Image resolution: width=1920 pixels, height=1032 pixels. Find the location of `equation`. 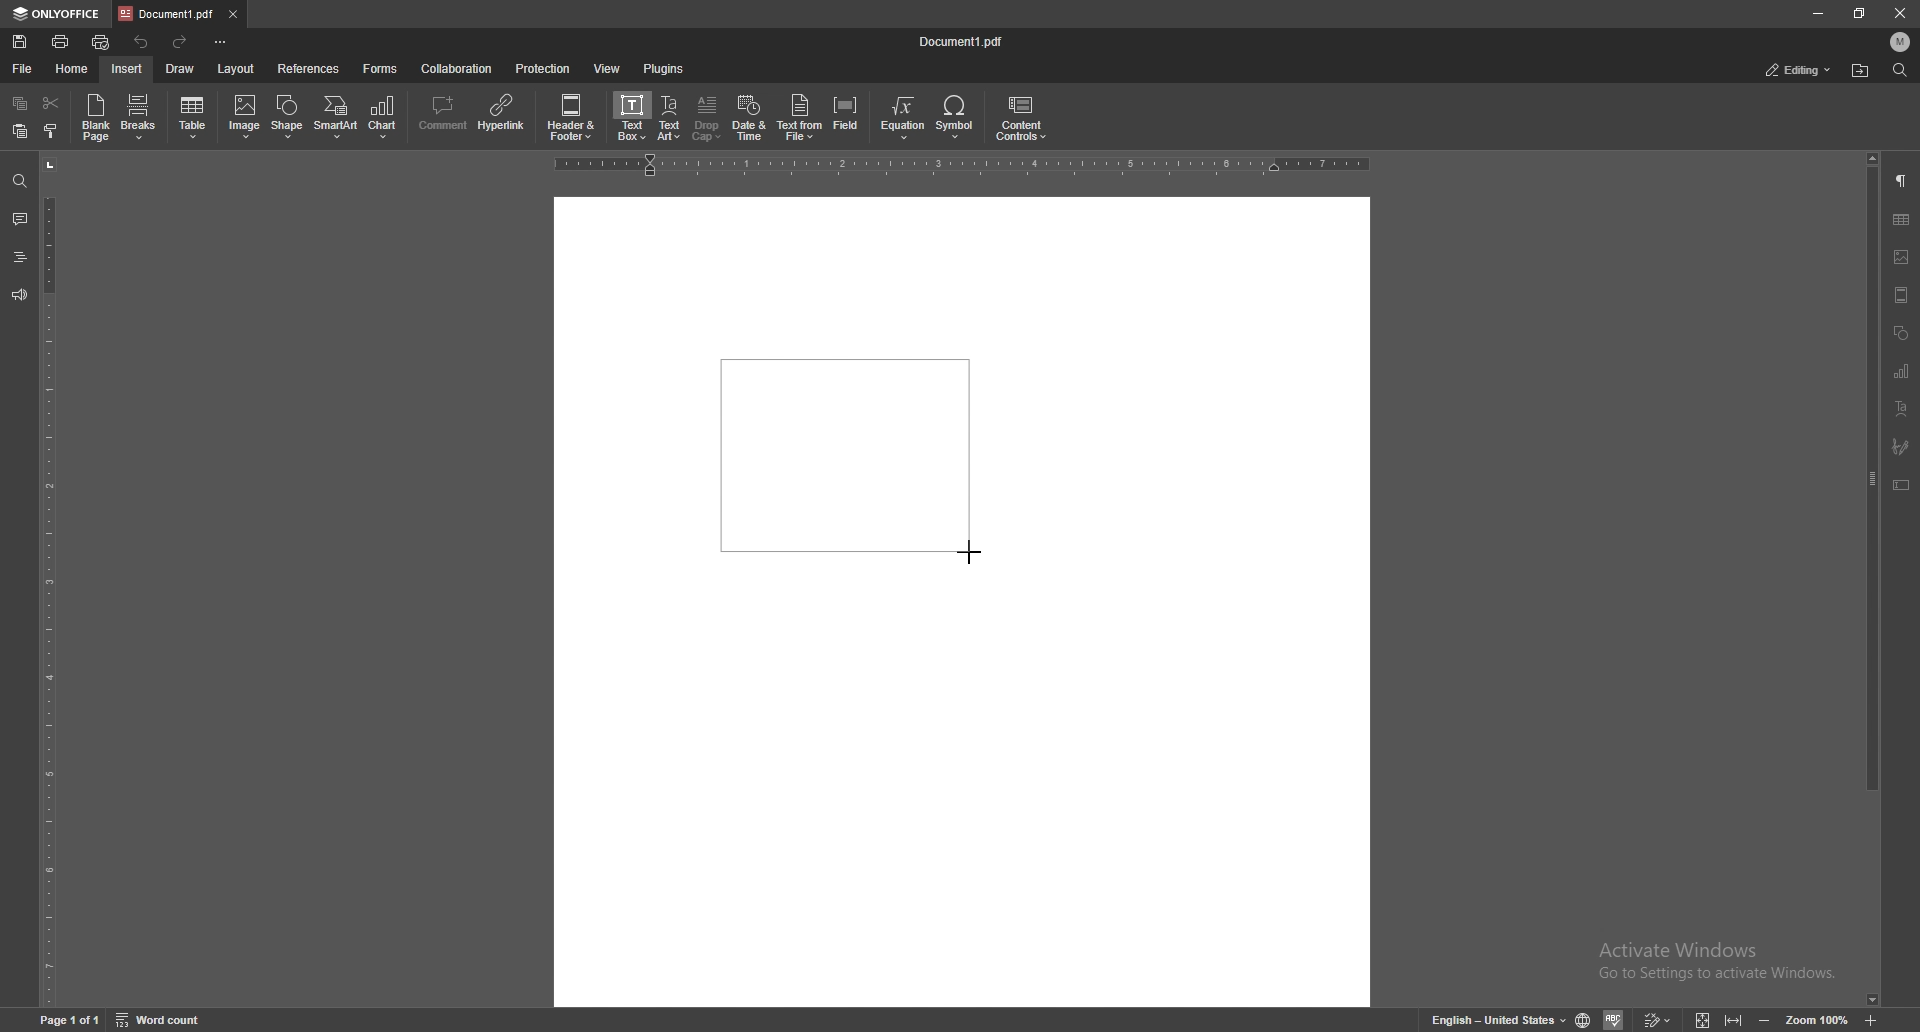

equation is located at coordinates (904, 118).